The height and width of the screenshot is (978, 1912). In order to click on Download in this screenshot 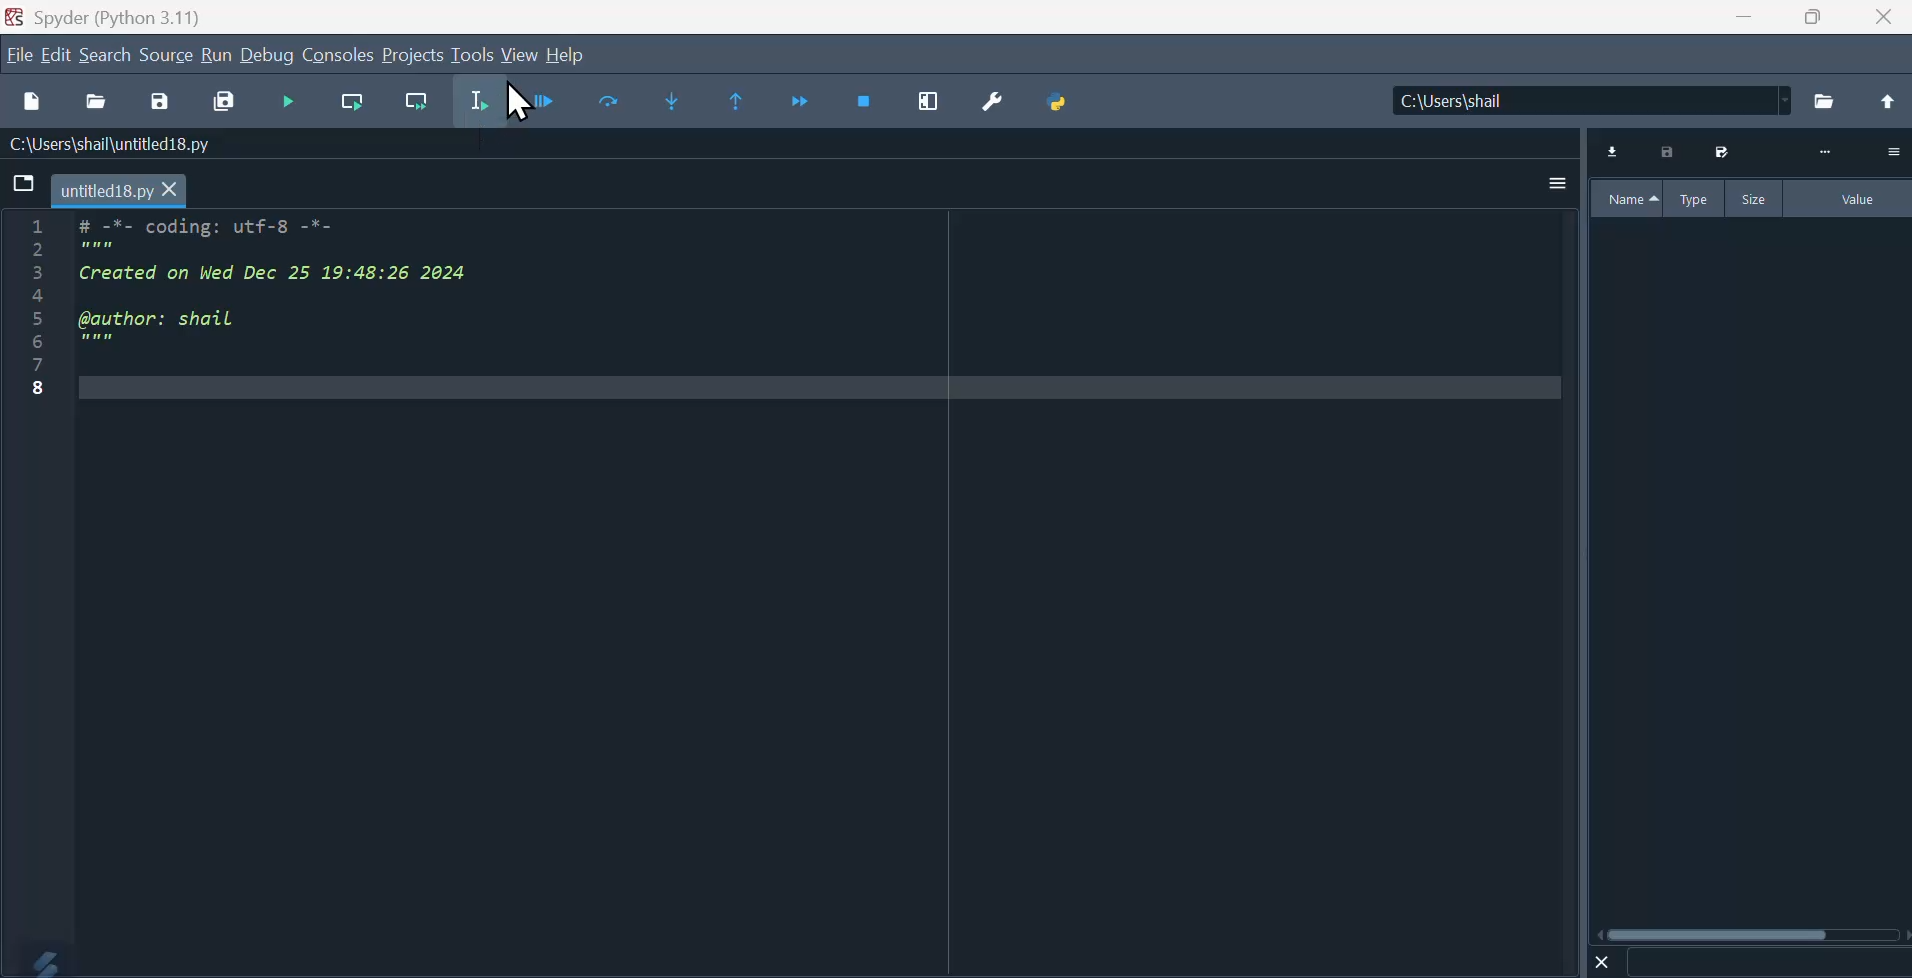, I will do `click(1614, 152)`.